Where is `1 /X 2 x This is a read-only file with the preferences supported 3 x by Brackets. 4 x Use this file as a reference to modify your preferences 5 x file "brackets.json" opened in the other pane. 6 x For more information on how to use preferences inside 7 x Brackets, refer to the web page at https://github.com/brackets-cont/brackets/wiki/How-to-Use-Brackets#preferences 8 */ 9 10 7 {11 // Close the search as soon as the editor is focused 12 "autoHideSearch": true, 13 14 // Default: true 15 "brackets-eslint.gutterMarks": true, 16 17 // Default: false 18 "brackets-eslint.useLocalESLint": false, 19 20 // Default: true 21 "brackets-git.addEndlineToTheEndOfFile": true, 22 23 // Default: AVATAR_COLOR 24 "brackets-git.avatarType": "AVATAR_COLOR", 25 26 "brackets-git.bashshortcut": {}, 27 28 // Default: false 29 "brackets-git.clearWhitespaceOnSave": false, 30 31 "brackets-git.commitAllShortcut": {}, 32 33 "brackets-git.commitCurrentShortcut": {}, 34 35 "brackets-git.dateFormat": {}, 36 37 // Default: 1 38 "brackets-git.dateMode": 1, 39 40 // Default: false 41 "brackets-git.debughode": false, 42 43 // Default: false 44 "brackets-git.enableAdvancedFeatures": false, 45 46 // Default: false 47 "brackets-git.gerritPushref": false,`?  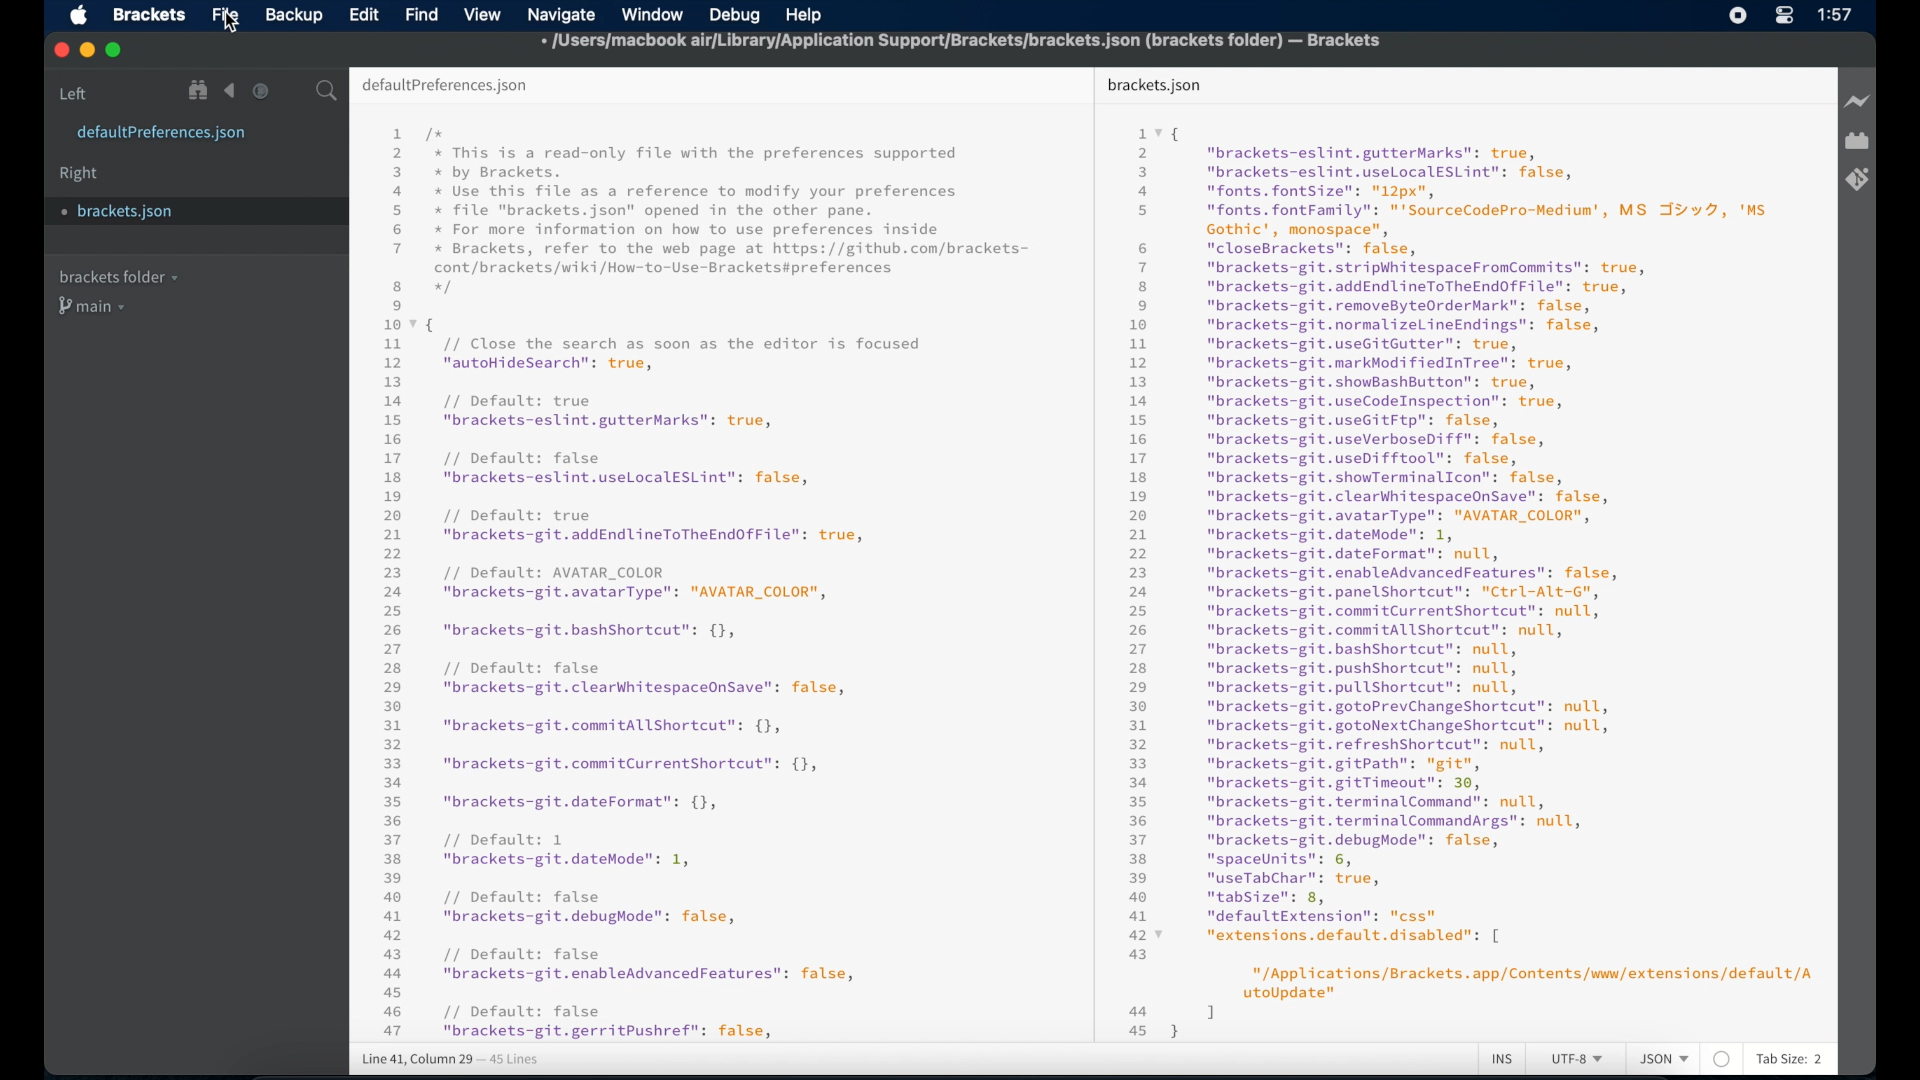 1 /X 2 x This is a read-only file with the preferences supported 3 x by Brackets. 4 x Use this file as a reference to modify your preferences 5 x file "brackets.json" opened in the other pane. 6 x For more information on how to use preferences inside 7 x Brackets, refer to the web page at https://github.com/brackets-cont/brackets/wiki/How-to-Use-Brackets#preferences 8 */ 9 10 7 {11 // Close the search as soon as the editor is focused 12 "autoHideSearch": true, 13 14 // Default: true 15 "brackets-eslint.gutterMarks": true, 16 17 // Default: false 18 "brackets-eslint.useLocalESLint": false, 19 20 // Default: true 21 "brackets-git.addEndlineToTheEndOfFile": true, 22 23 // Default: AVATAR_COLOR 24 "brackets-git.avatarType": "AVATAR_COLOR", 25 26 "brackets-git.bashshortcut": {}, 27 28 // Default: false 29 "brackets-git.clearWhitespaceOnSave": false, 30 31 "brackets-git.commitAllShortcut": {}, 32 33 "brackets-git.commitCurrentShortcut": {}, 34 35 "brackets-git.dateFormat": {}, 36 37 // Default: 1 38 "brackets-git.dateMode": 1, 39 40 // Default: false 41 "brackets-git.debughode": false, 42 43 // Default: false 44 "brackets-git.enableAdvancedFeatures": false, 45 46 // Default: false 47 "brackets-git.gerritPushref": false, is located at coordinates (717, 583).